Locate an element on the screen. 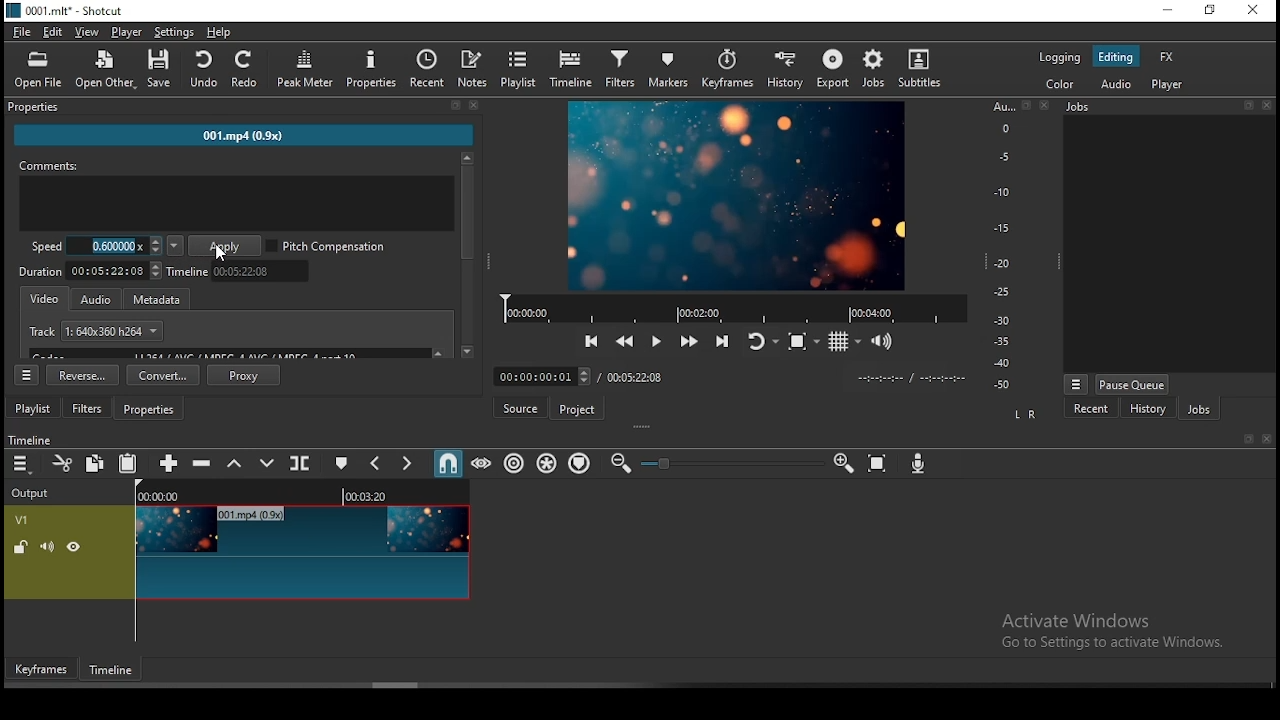 Image resolution: width=1280 pixels, height=720 pixels. undo is located at coordinates (205, 70).